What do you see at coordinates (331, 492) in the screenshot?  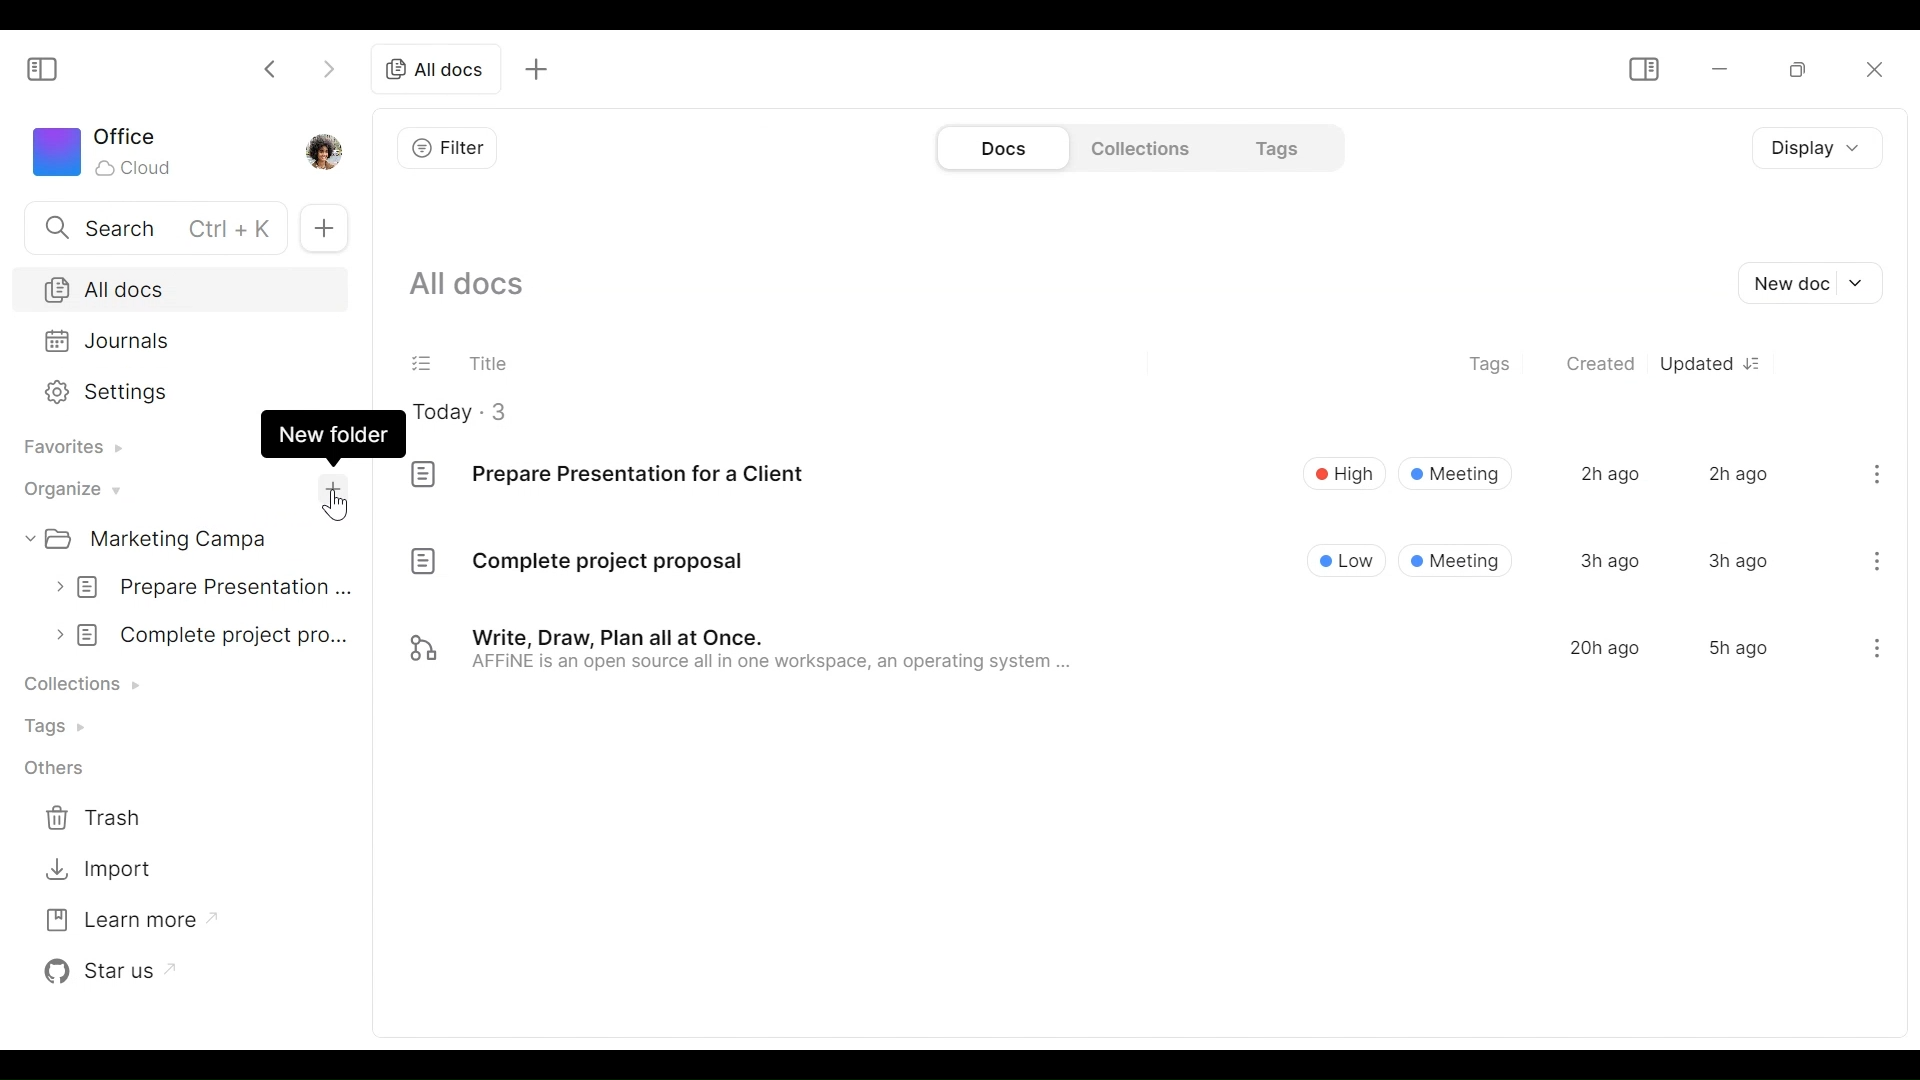 I see `Create new Folder` at bounding box center [331, 492].